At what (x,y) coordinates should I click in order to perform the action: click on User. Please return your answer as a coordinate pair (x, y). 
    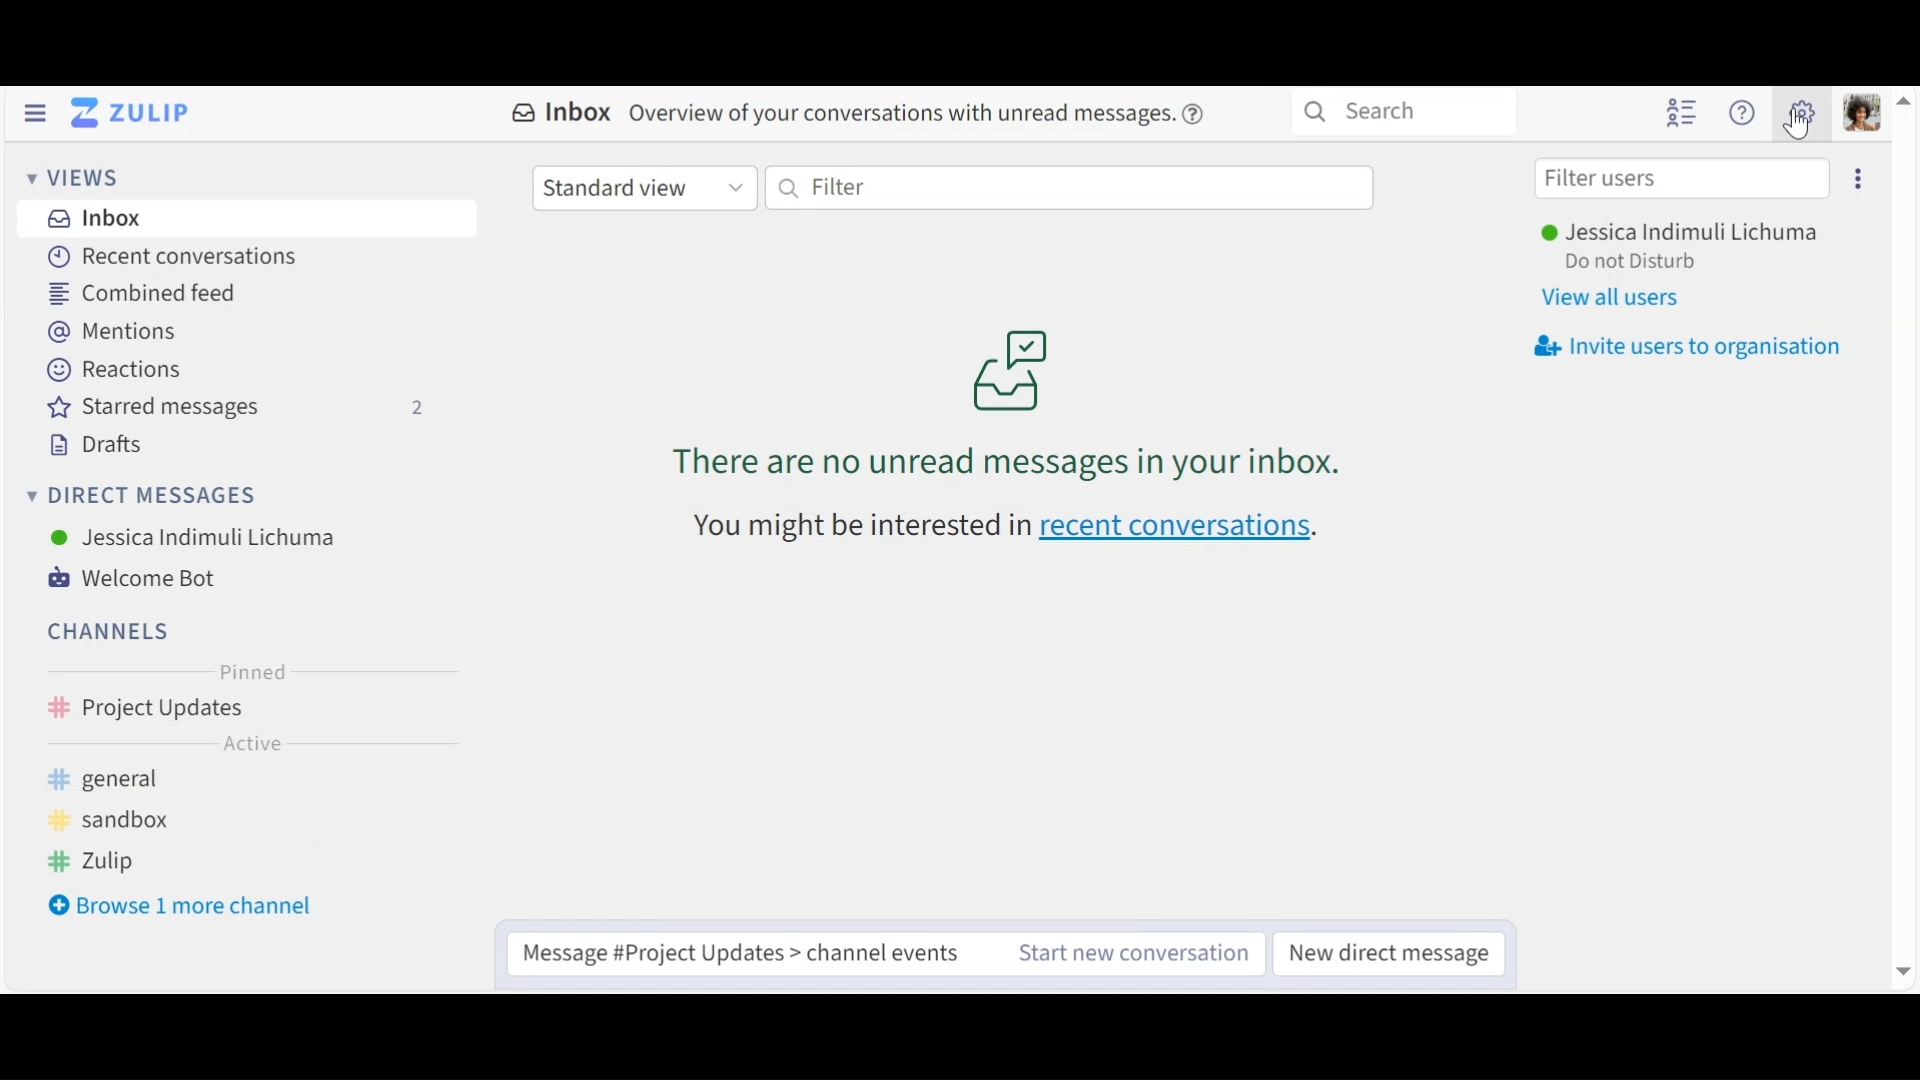
    Looking at the image, I should click on (189, 539).